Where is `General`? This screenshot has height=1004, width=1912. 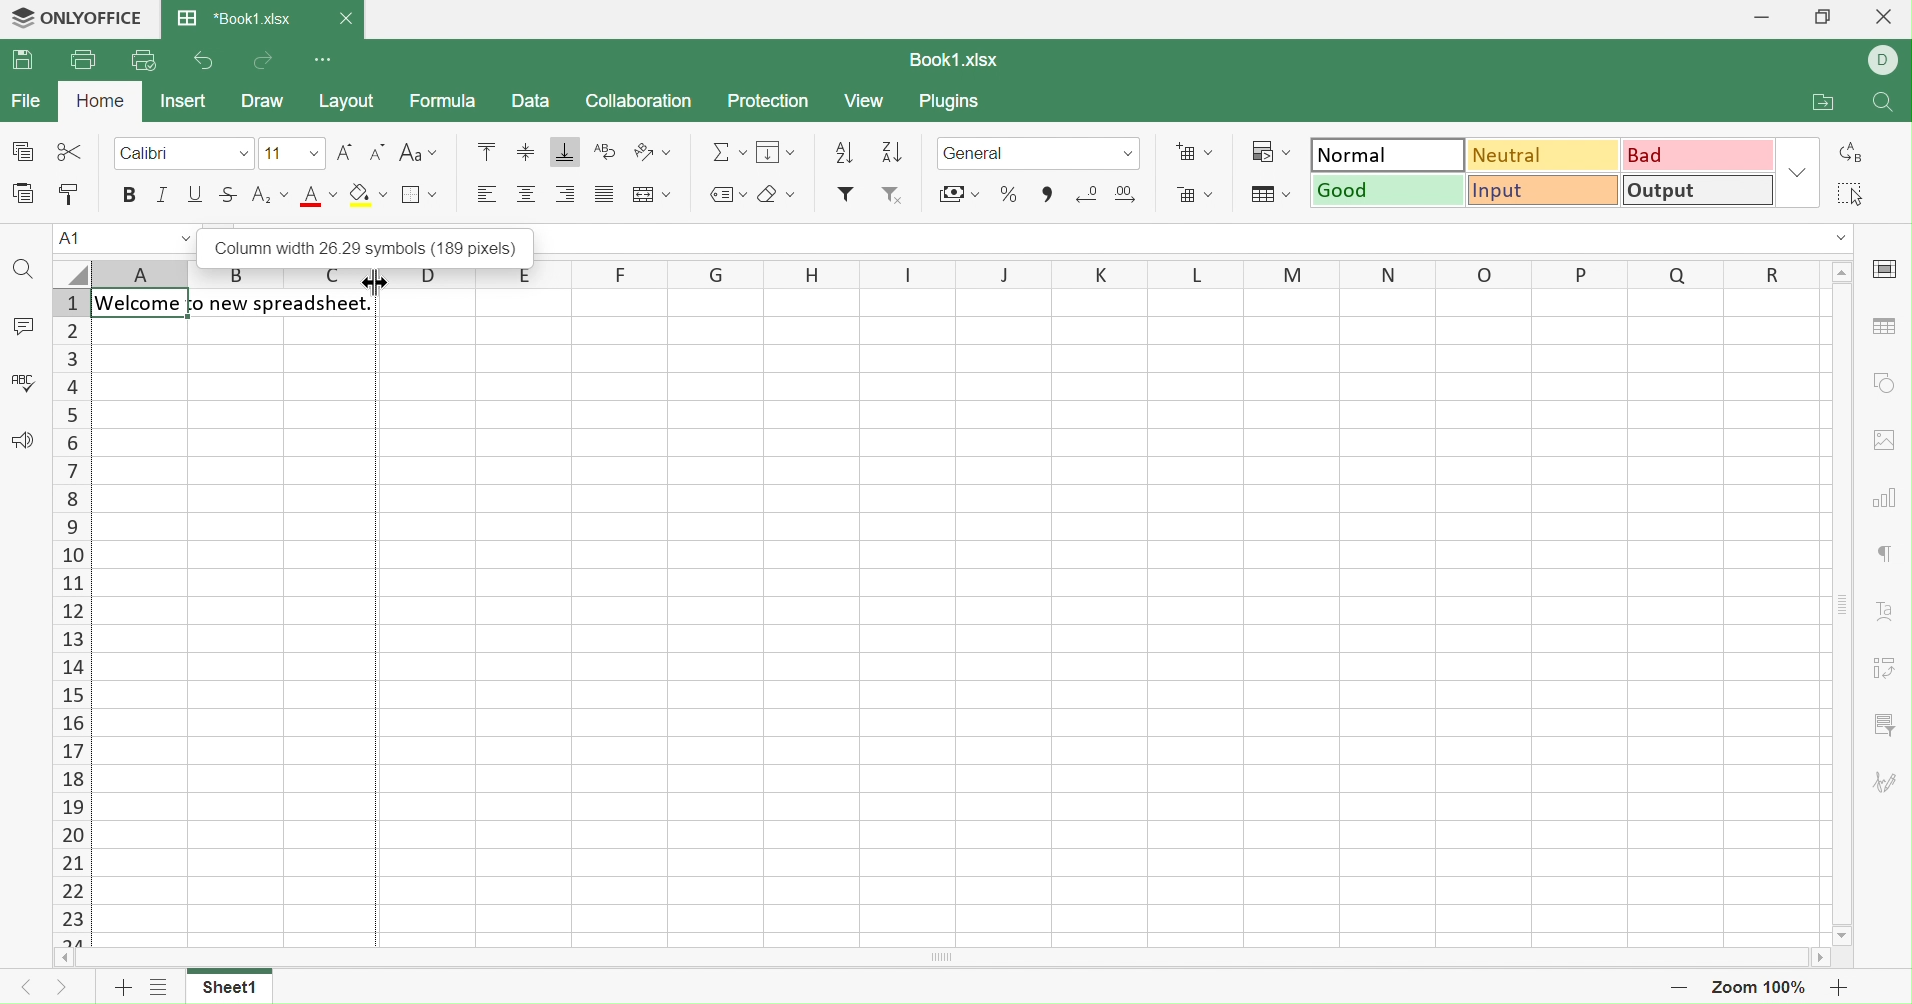 General is located at coordinates (1039, 151).